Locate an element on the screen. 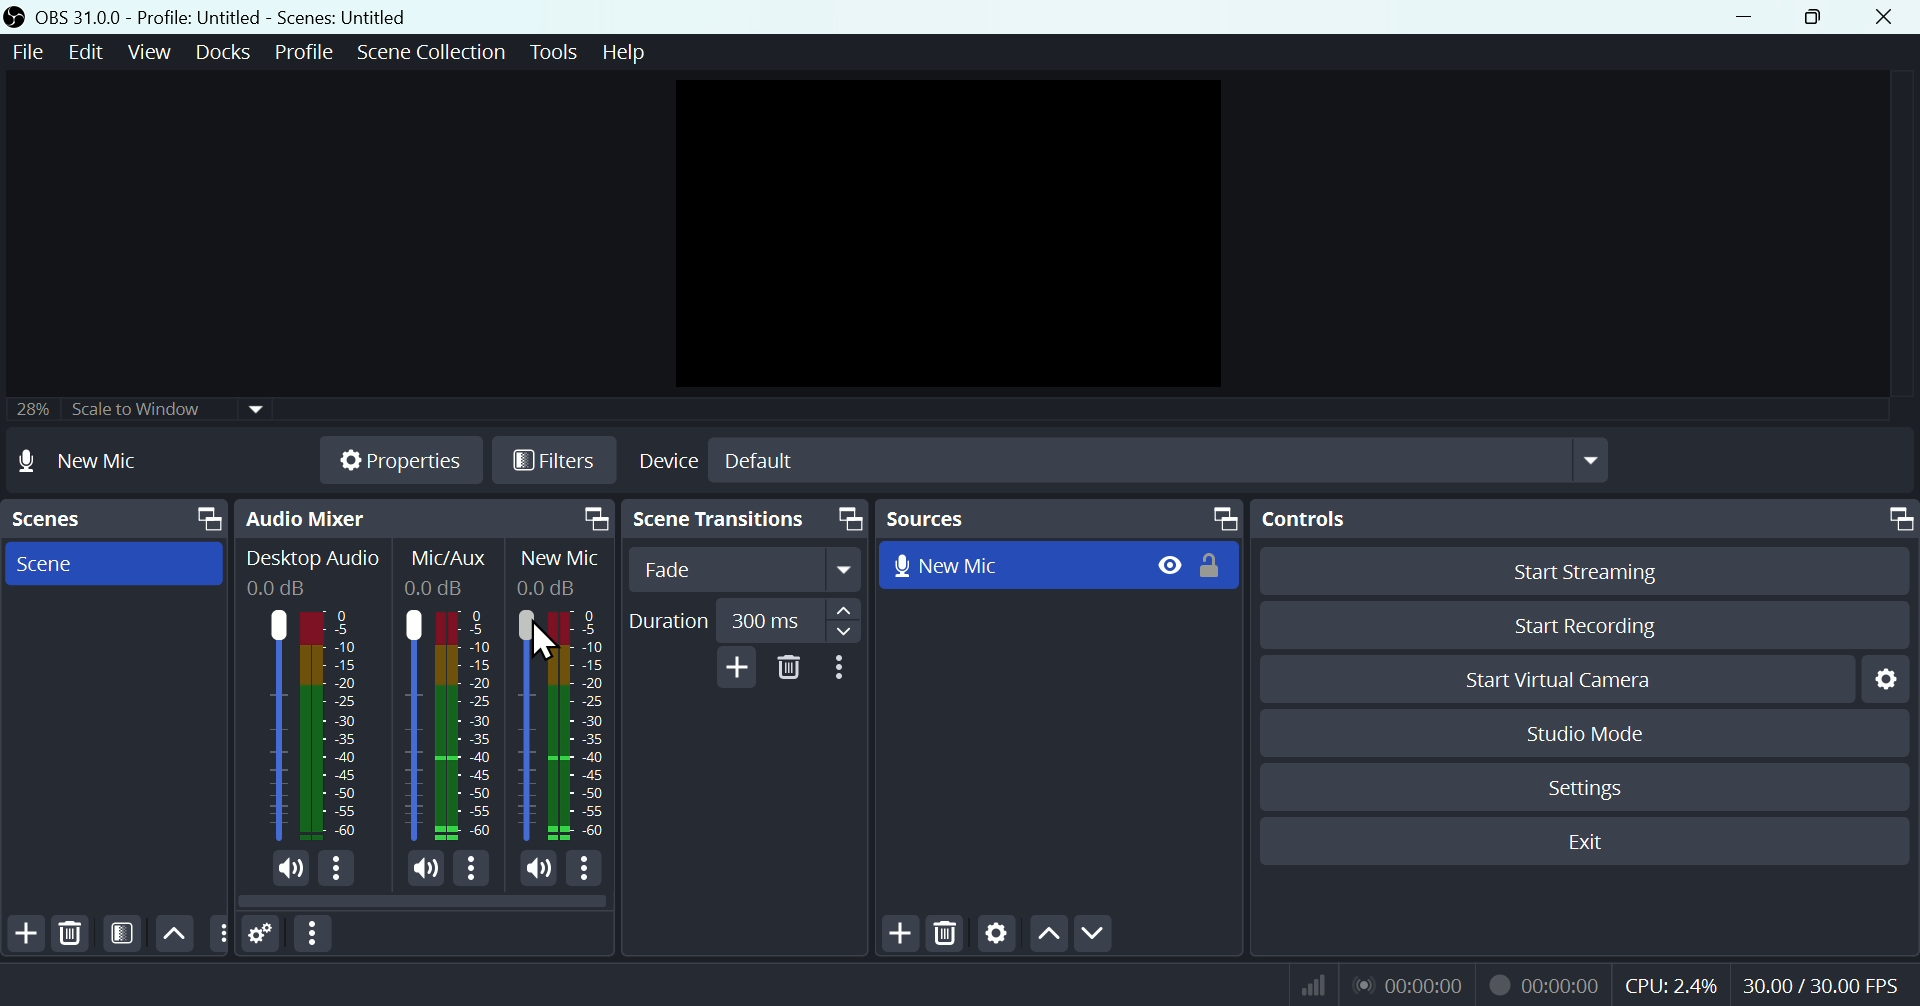  New Mic is located at coordinates (1010, 563).